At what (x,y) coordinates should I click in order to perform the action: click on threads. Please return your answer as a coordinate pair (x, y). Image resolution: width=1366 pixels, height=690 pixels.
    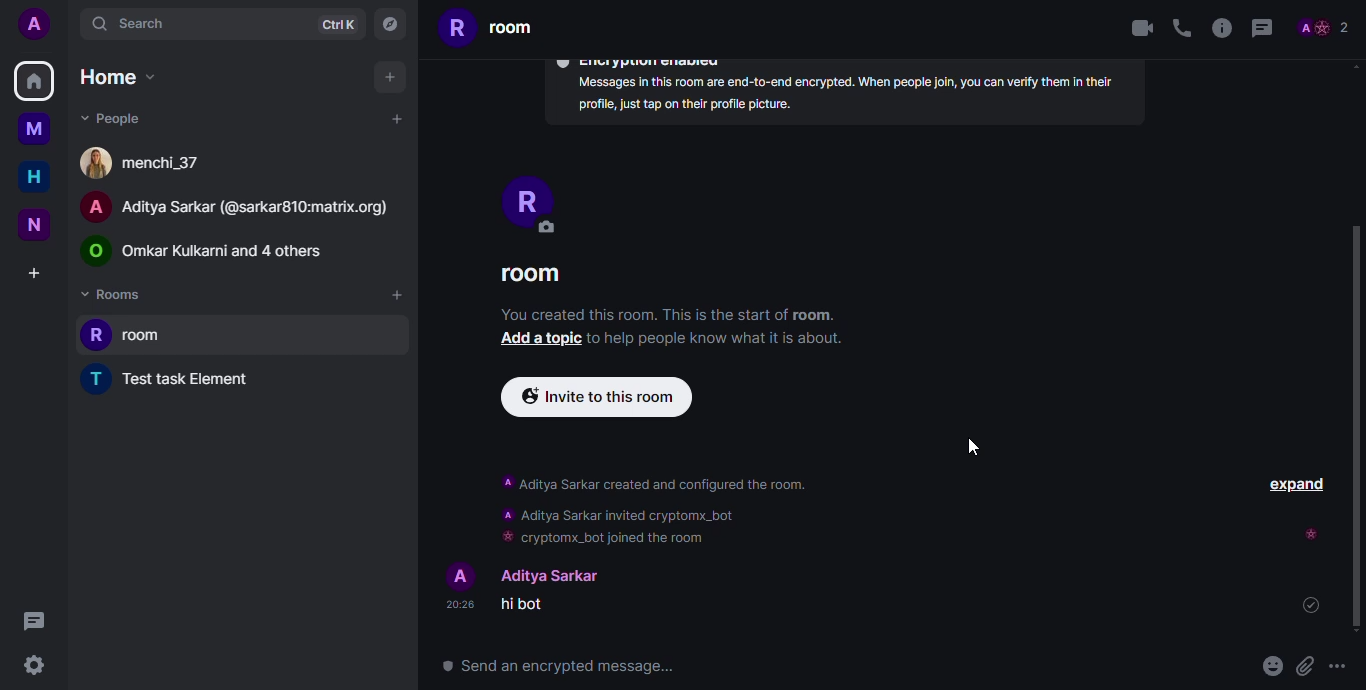
    Looking at the image, I should click on (33, 621).